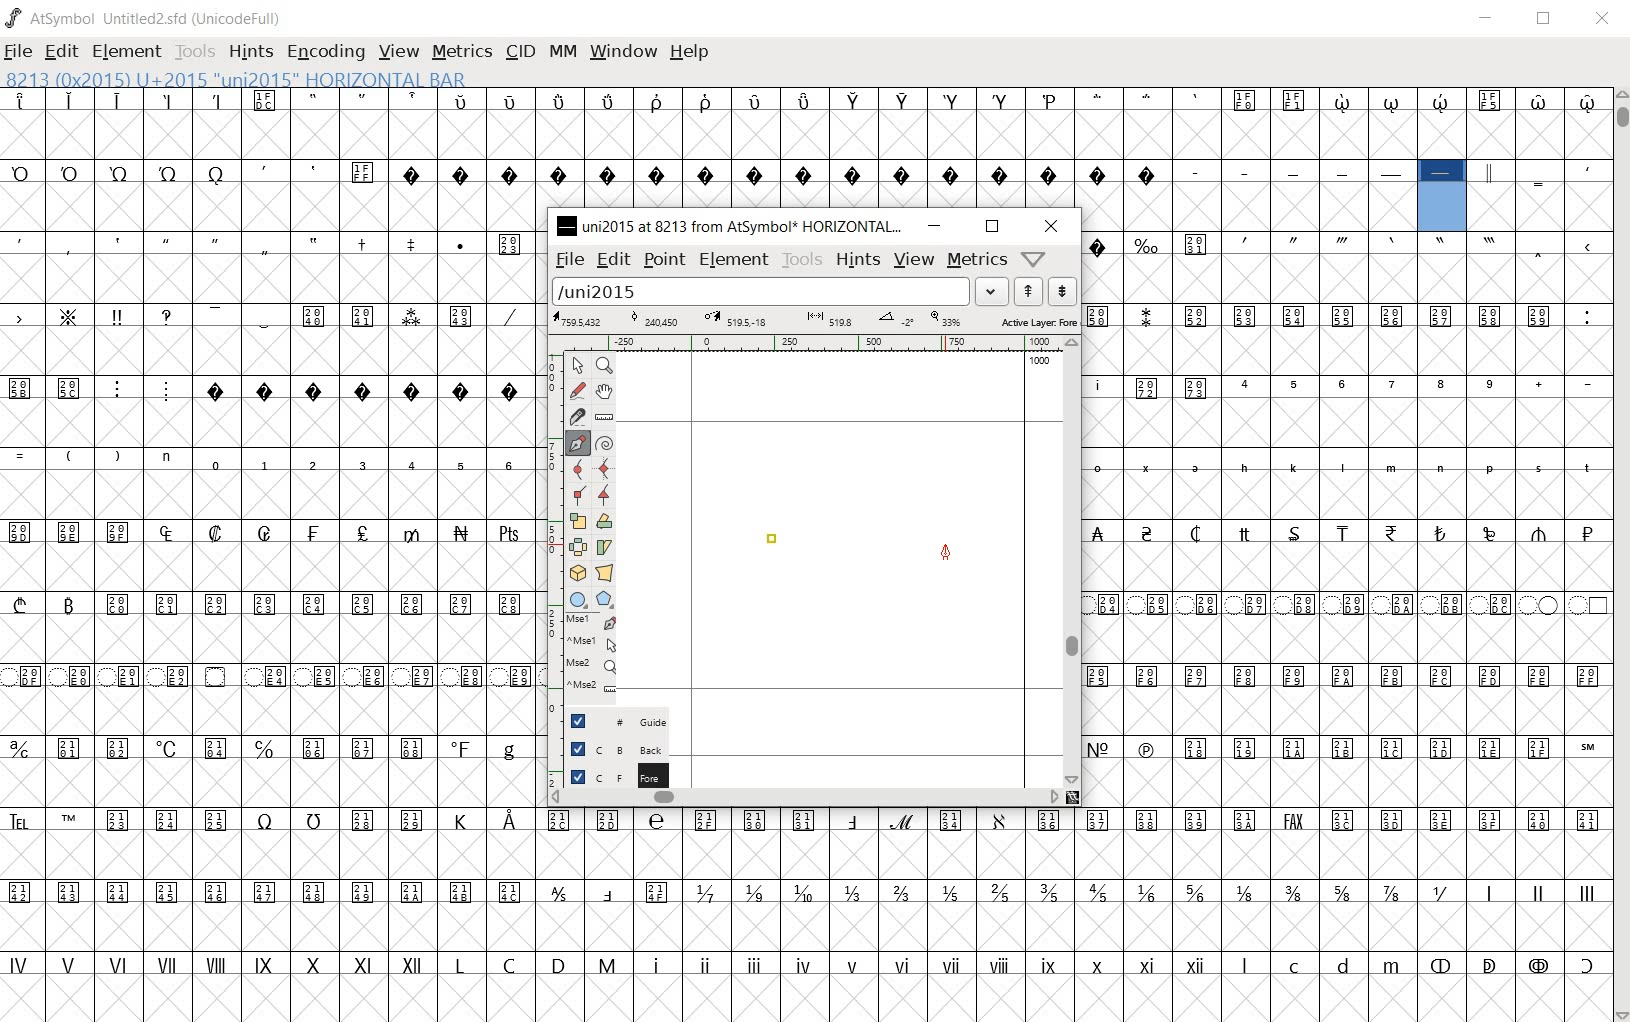 The height and width of the screenshot is (1022, 1630). I want to click on hints, so click(859, 263).